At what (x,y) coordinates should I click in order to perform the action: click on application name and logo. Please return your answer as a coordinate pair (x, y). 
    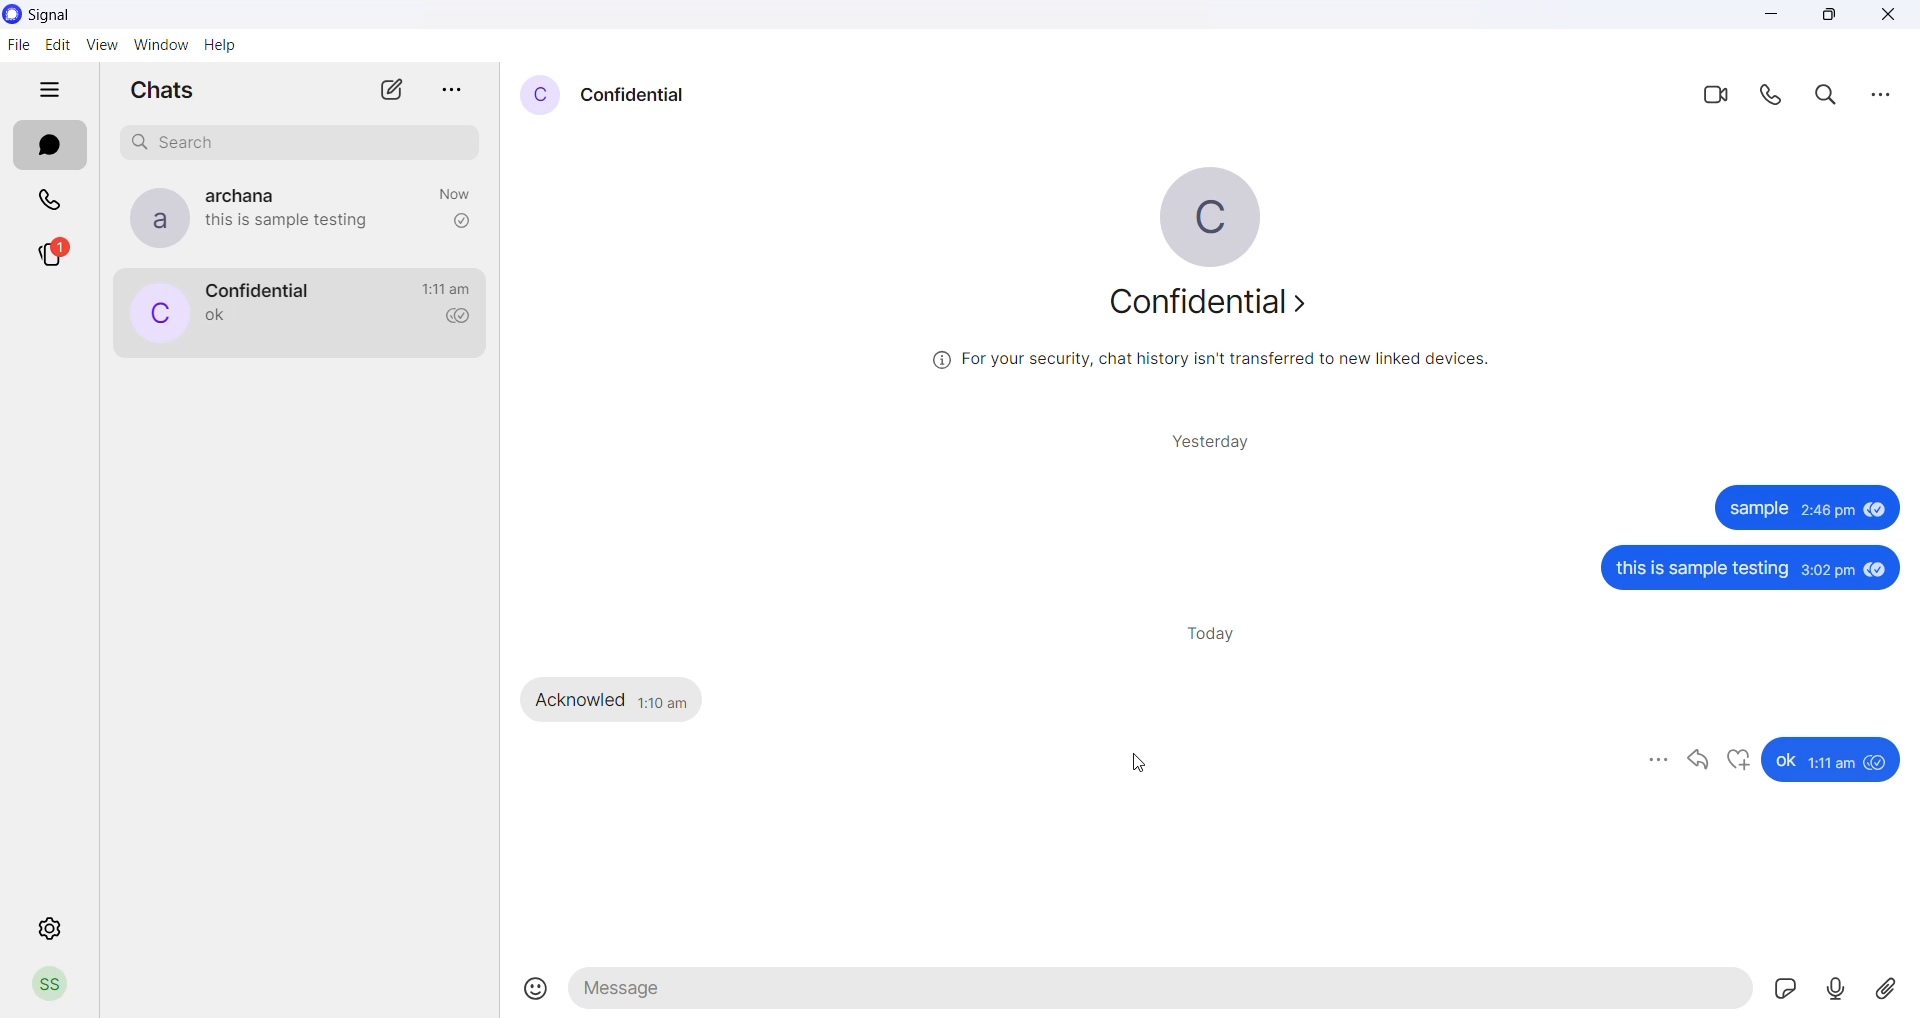
    Looking at the image, I should click on (68, 14).